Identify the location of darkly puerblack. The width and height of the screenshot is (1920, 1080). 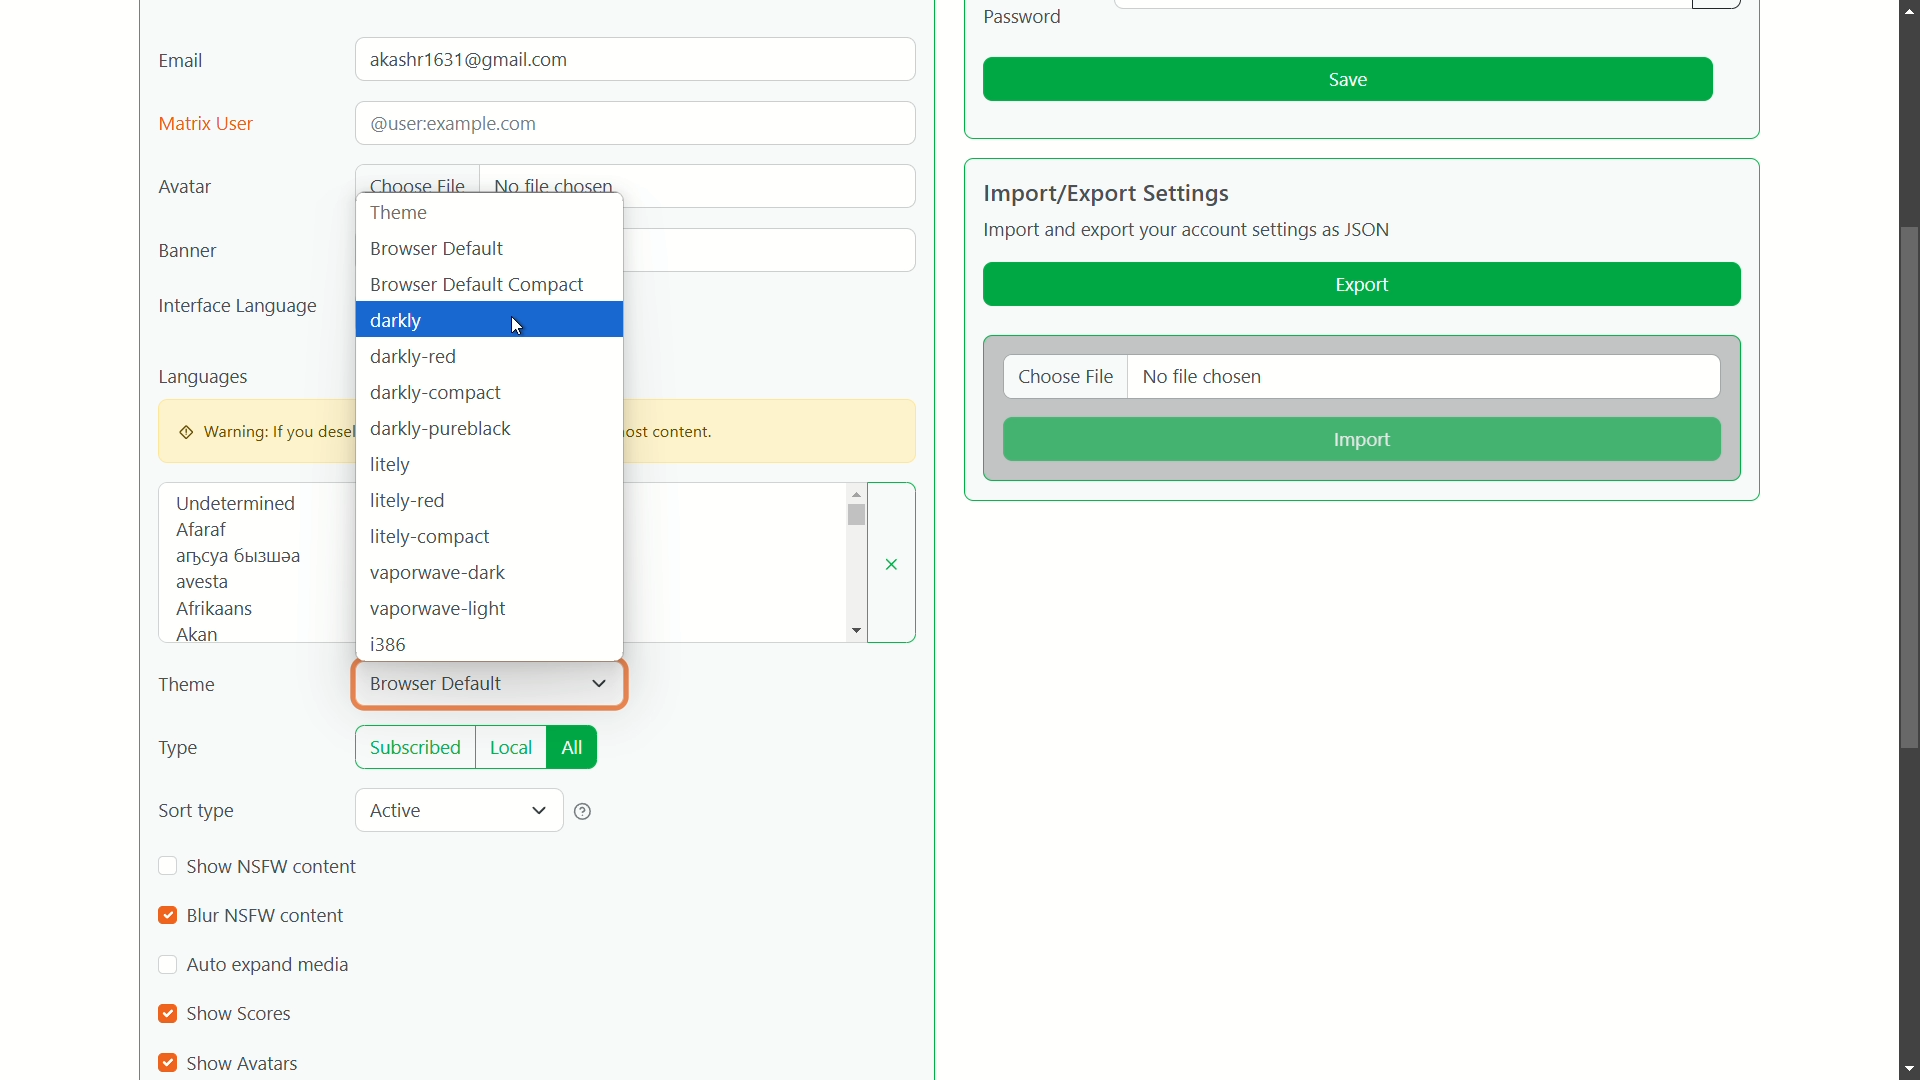
(439, 429).